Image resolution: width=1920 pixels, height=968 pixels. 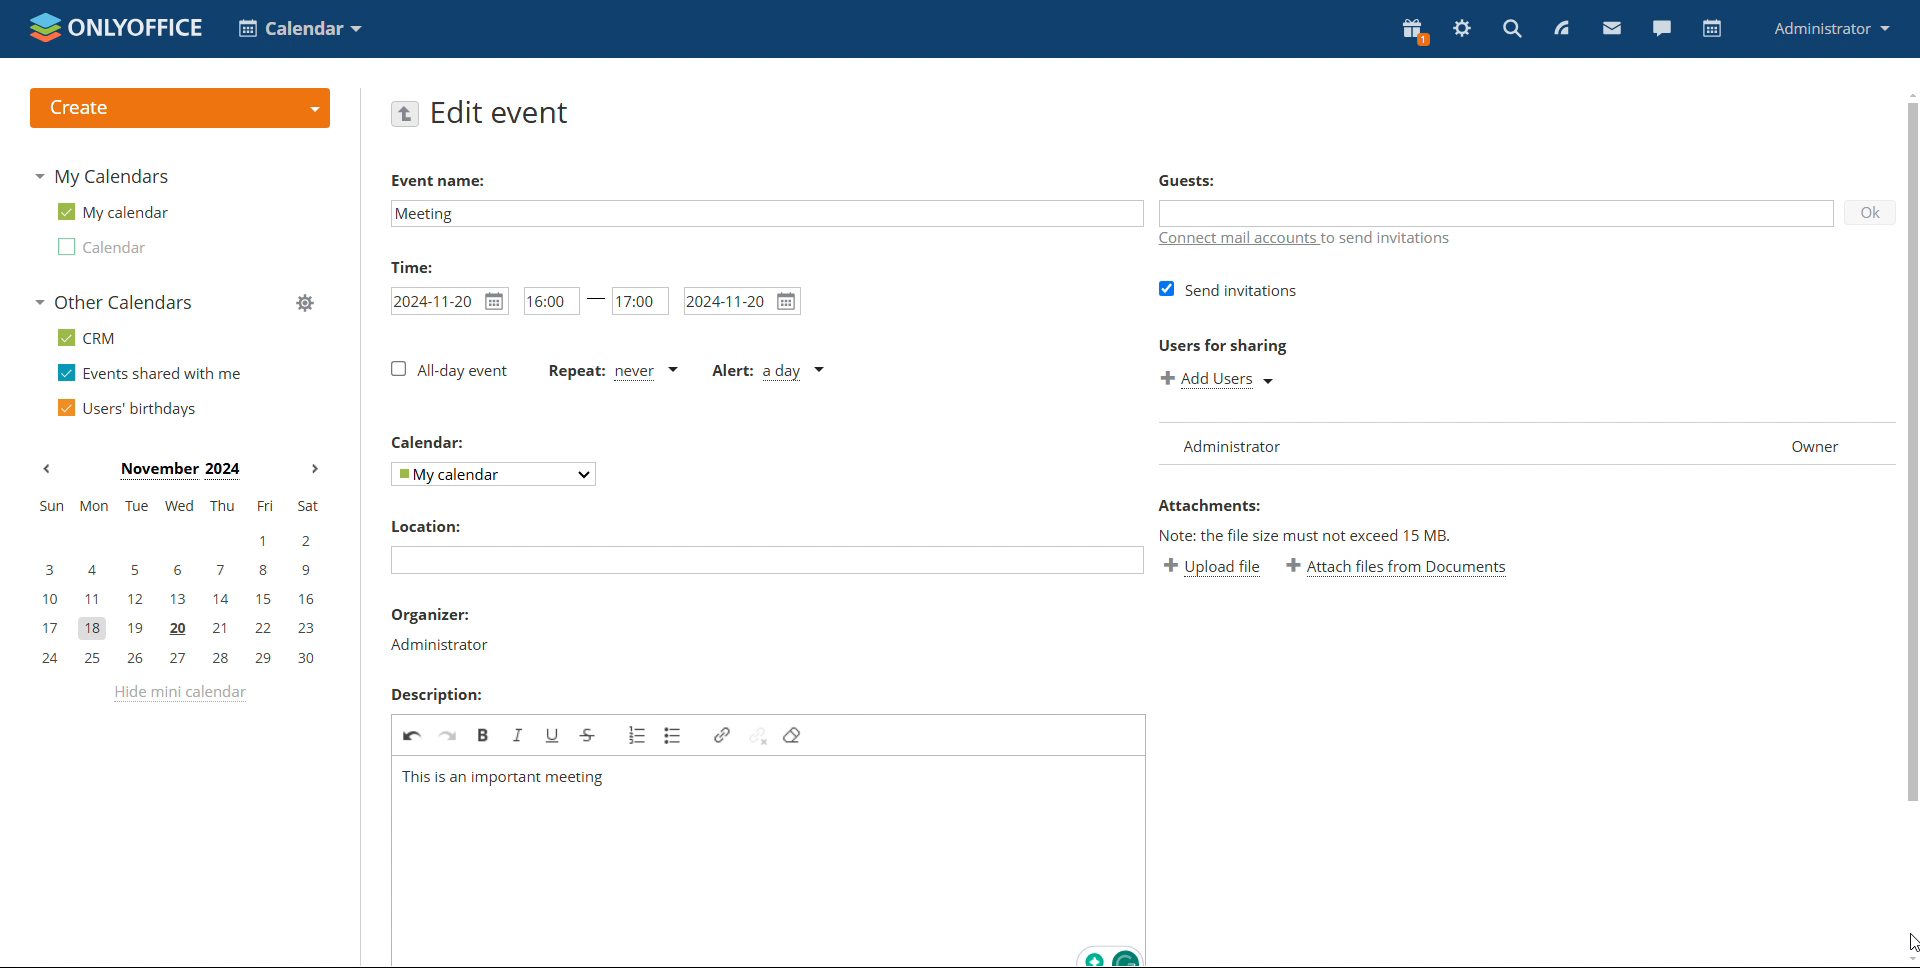 I want to click on link, so click(x=723, y=736).